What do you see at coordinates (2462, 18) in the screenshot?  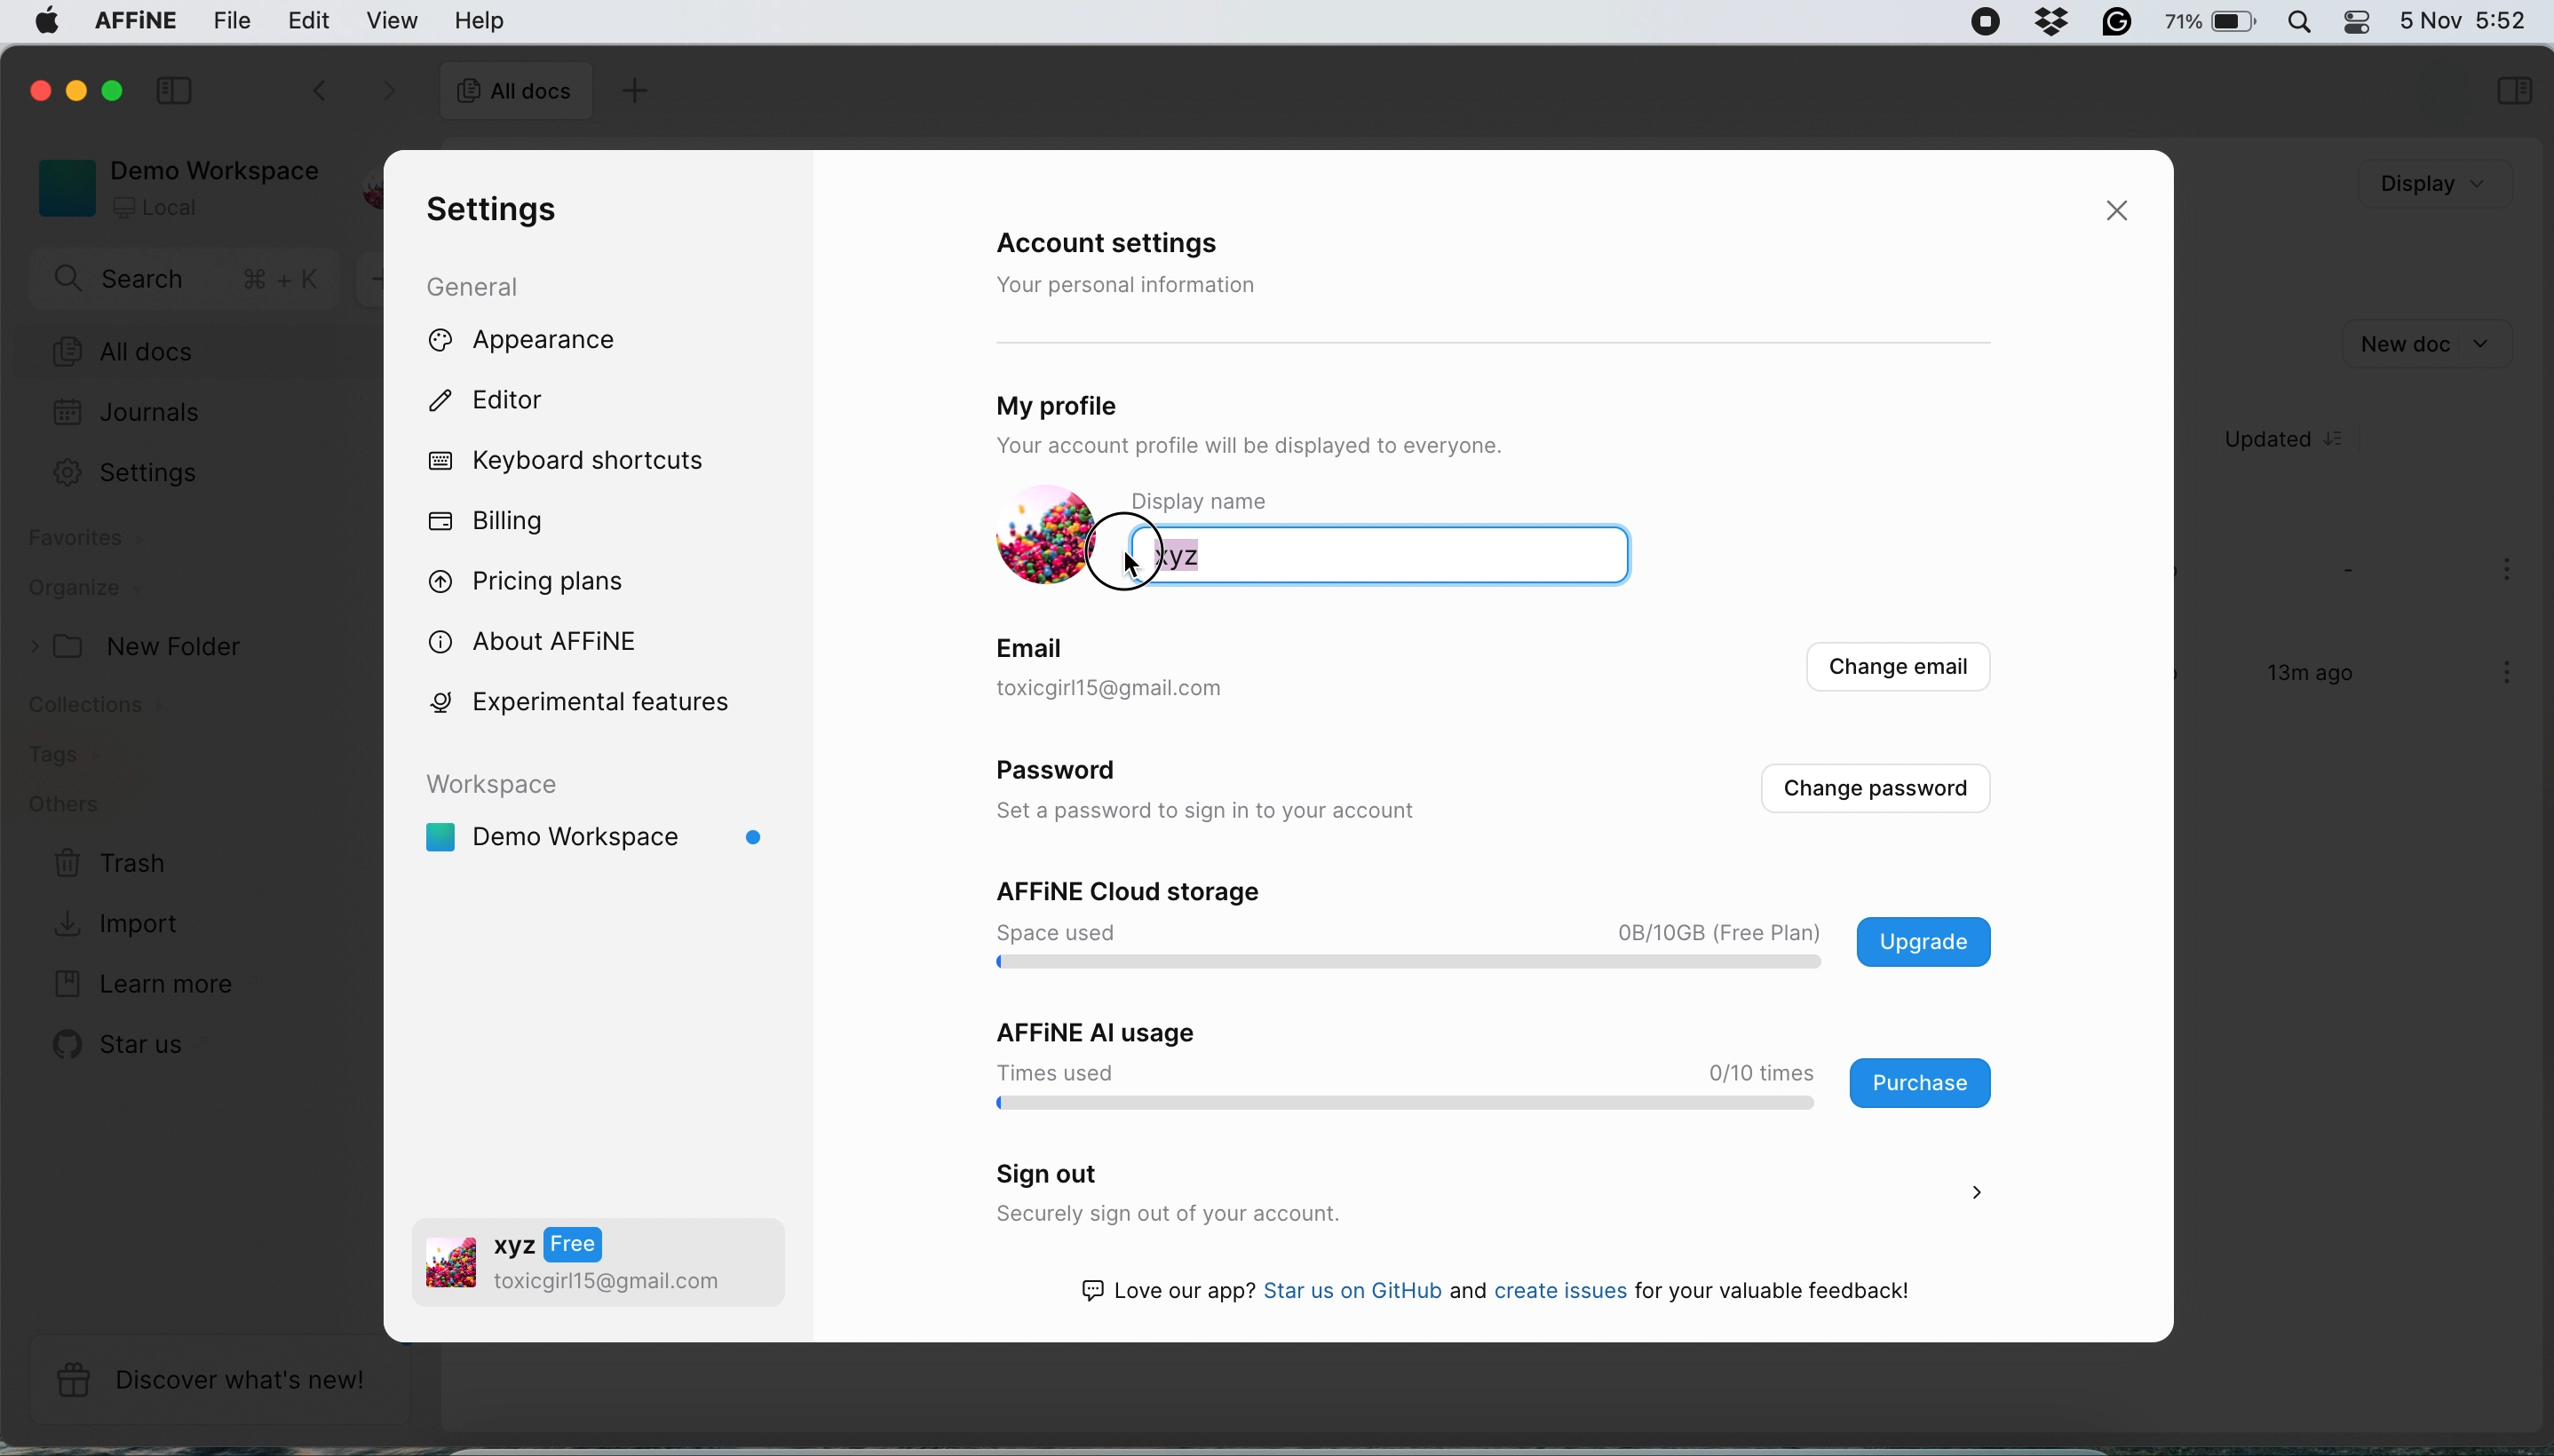 I see `5 Nov 5:44` at bounding box center [2462, 18].